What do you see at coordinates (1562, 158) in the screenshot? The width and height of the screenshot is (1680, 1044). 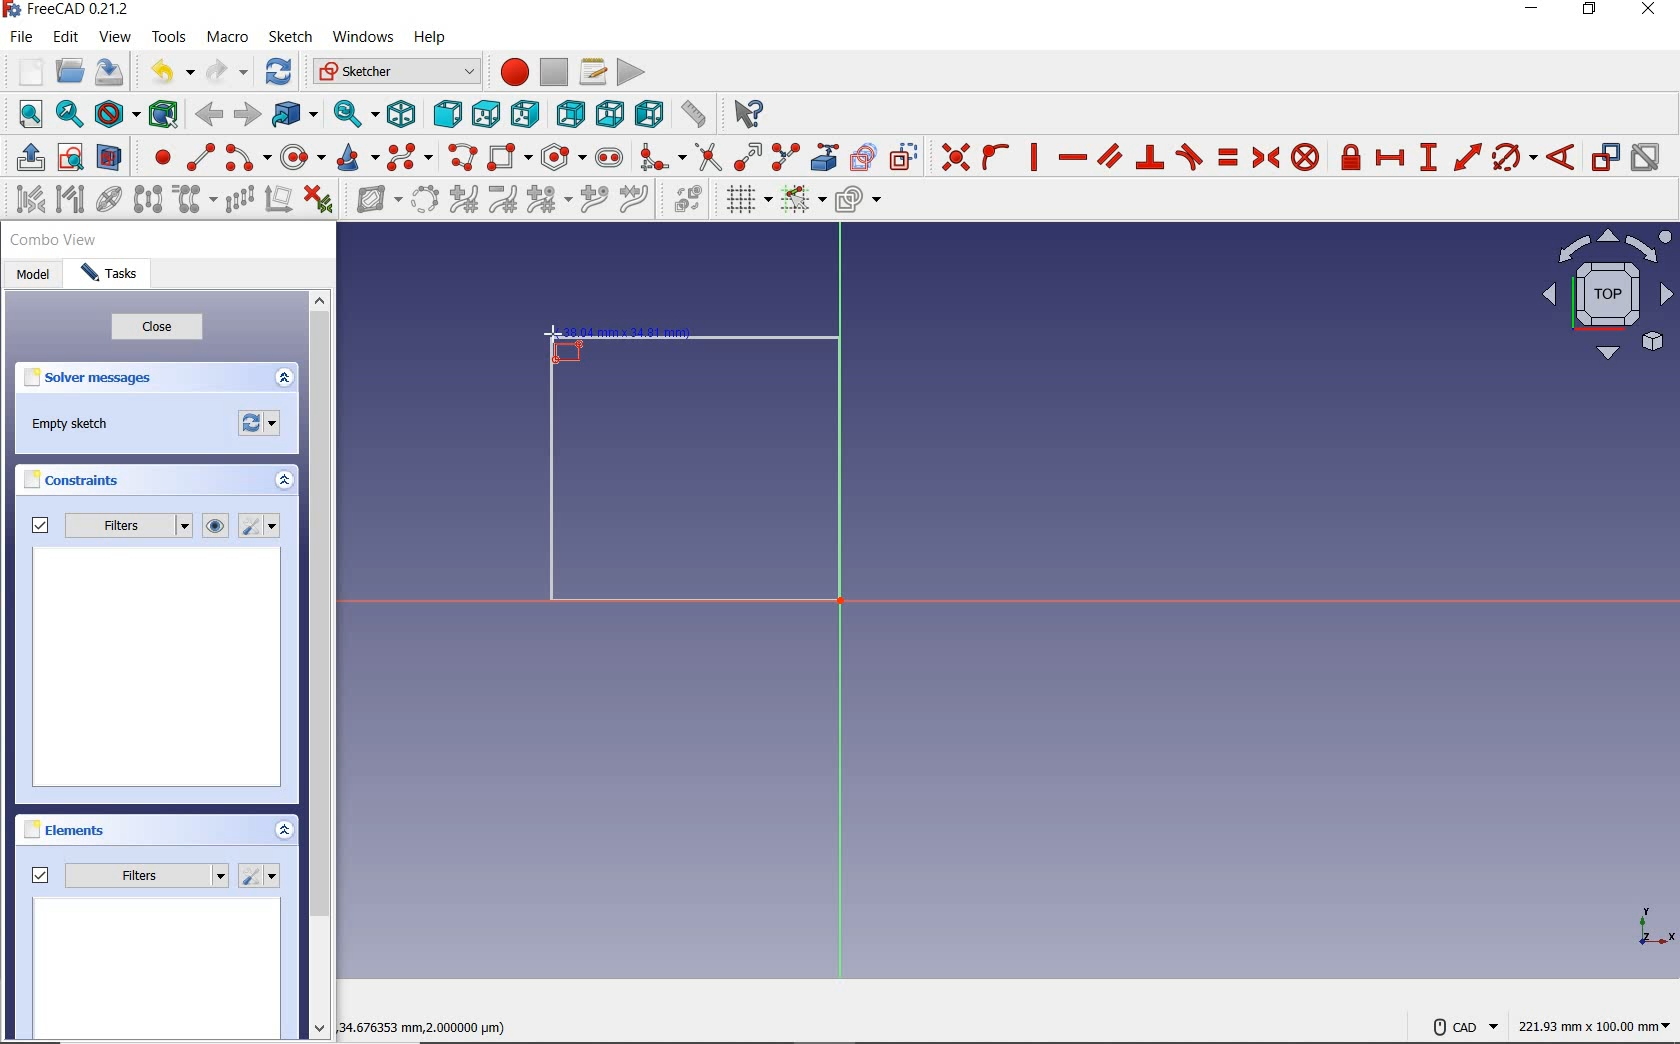 I see `constrain angle` at bounding box center [1562, 158].